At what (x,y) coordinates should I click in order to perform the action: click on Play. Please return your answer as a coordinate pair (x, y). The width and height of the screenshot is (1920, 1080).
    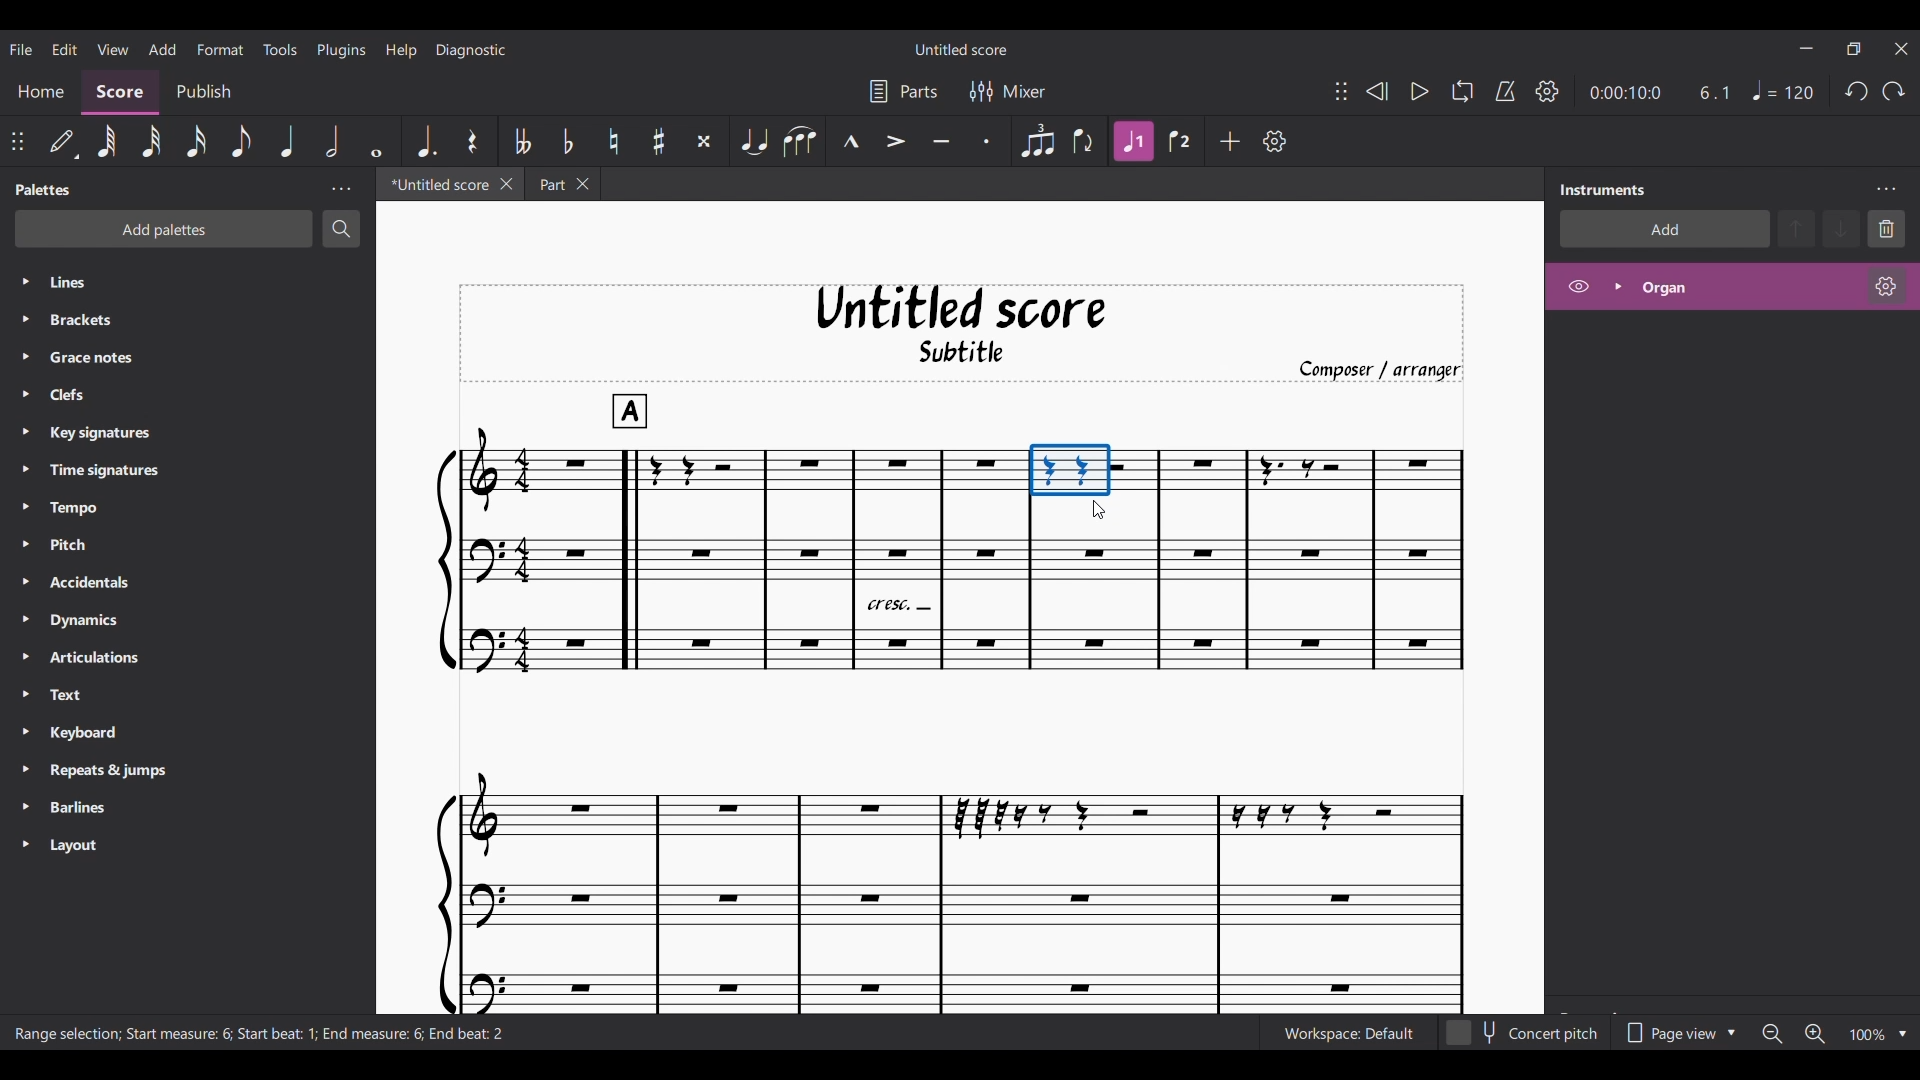
    Looking at the image, I should click on (1420, 92).